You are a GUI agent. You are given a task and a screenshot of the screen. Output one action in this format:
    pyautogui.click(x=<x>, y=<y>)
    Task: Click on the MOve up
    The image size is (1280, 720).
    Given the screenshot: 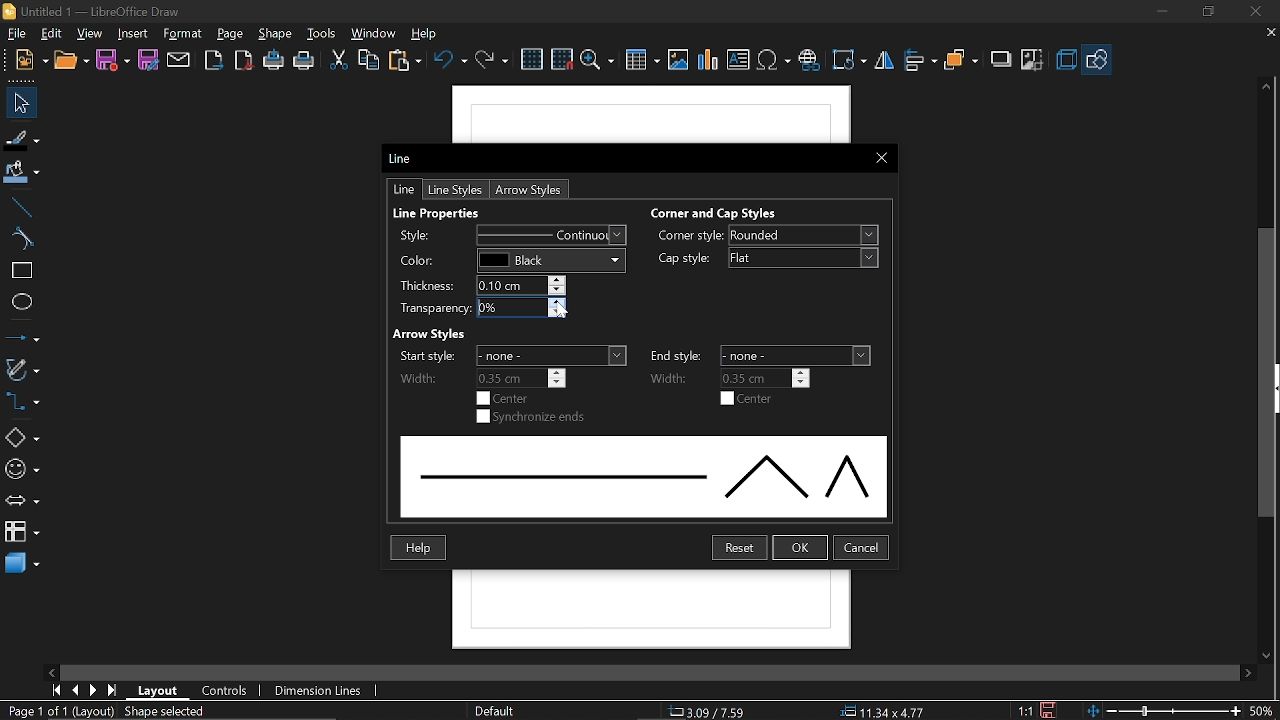 What is the action you would take?
    pyautogui.click(x=1267, y=87)
    